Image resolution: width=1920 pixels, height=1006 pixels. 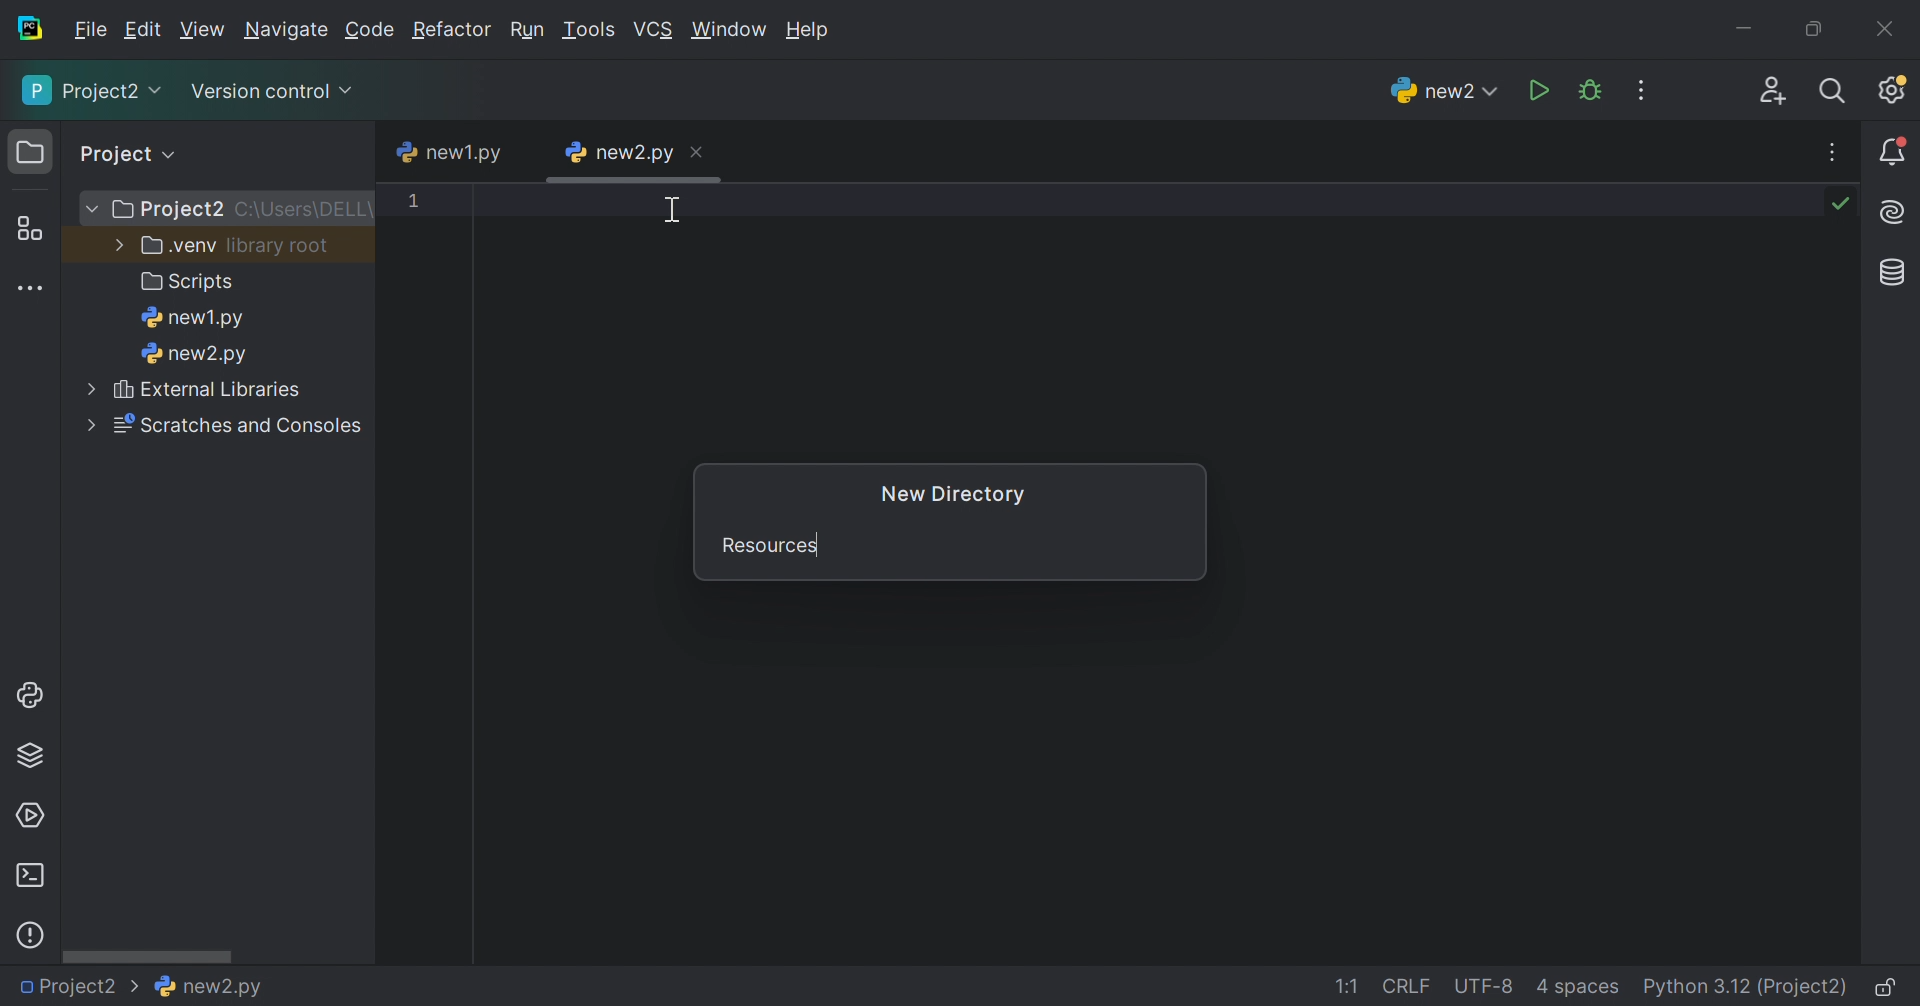 What do you see at coordinates (1836, 94) in the screenshot?
I see `Search everywhere` at bounding box center [1836, 94].